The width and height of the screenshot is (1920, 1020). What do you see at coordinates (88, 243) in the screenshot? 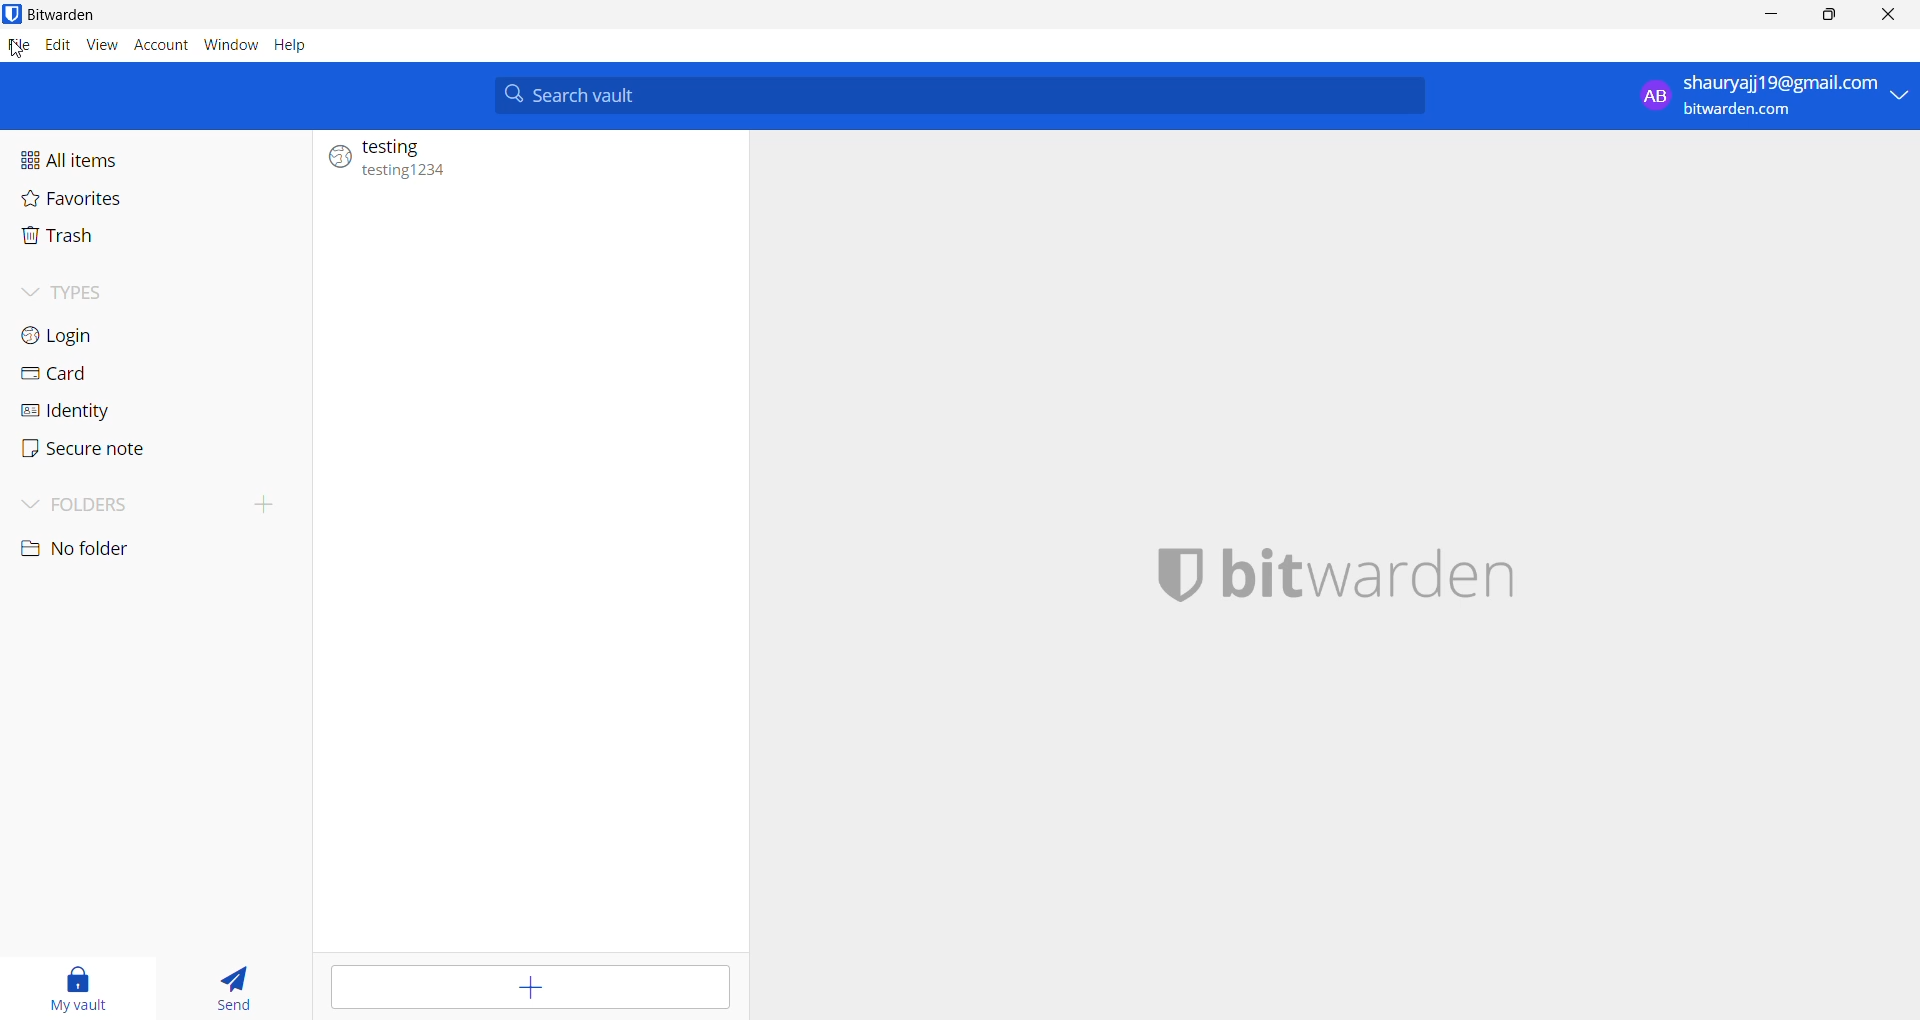
I see `trash` at bounding box center [88, 243].